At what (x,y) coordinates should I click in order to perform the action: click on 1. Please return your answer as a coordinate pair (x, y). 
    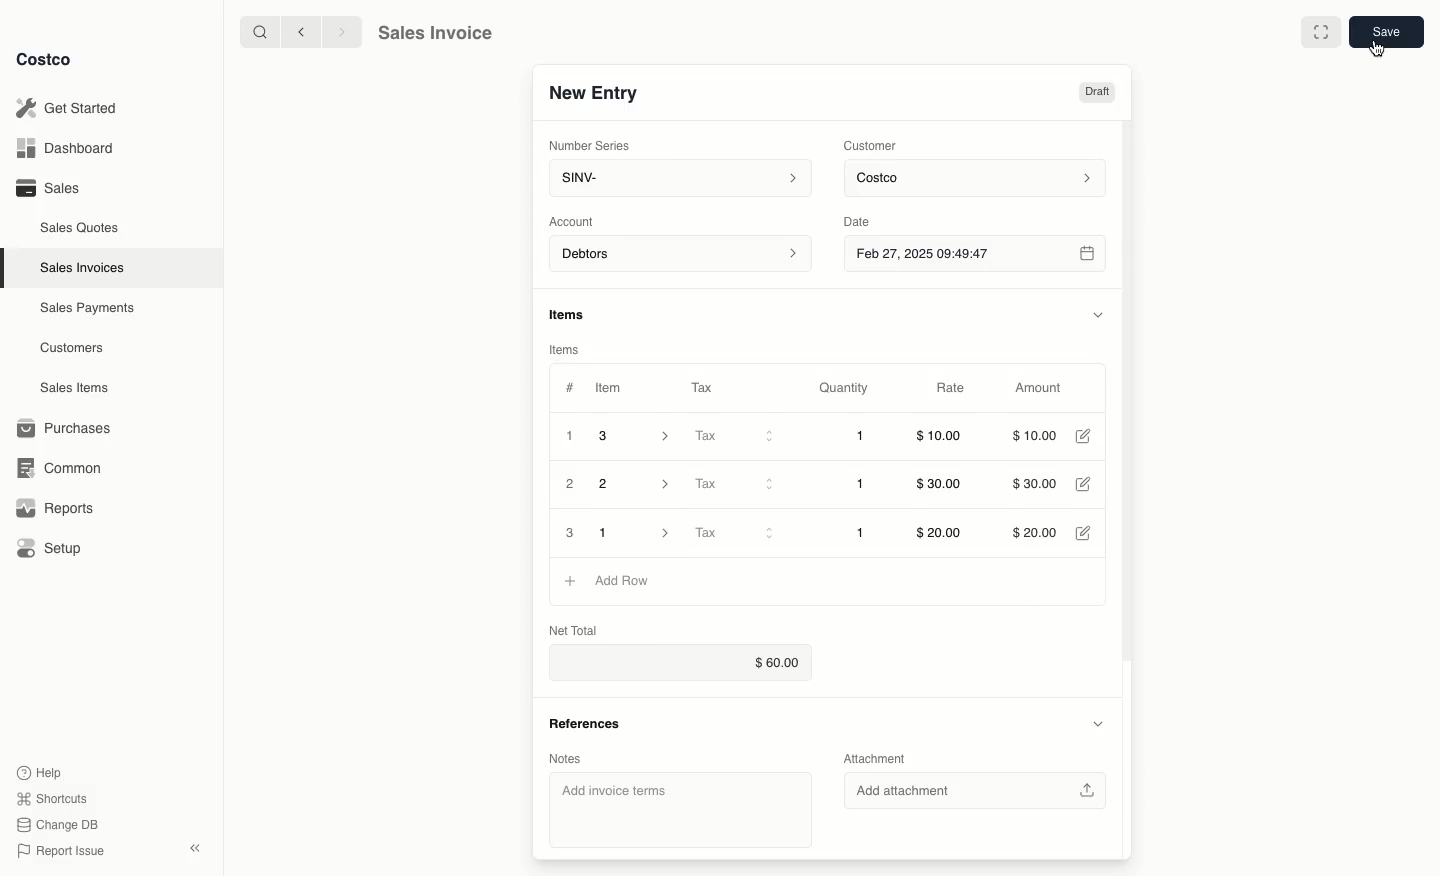
    Looking at the image, I should click on (860, 533).